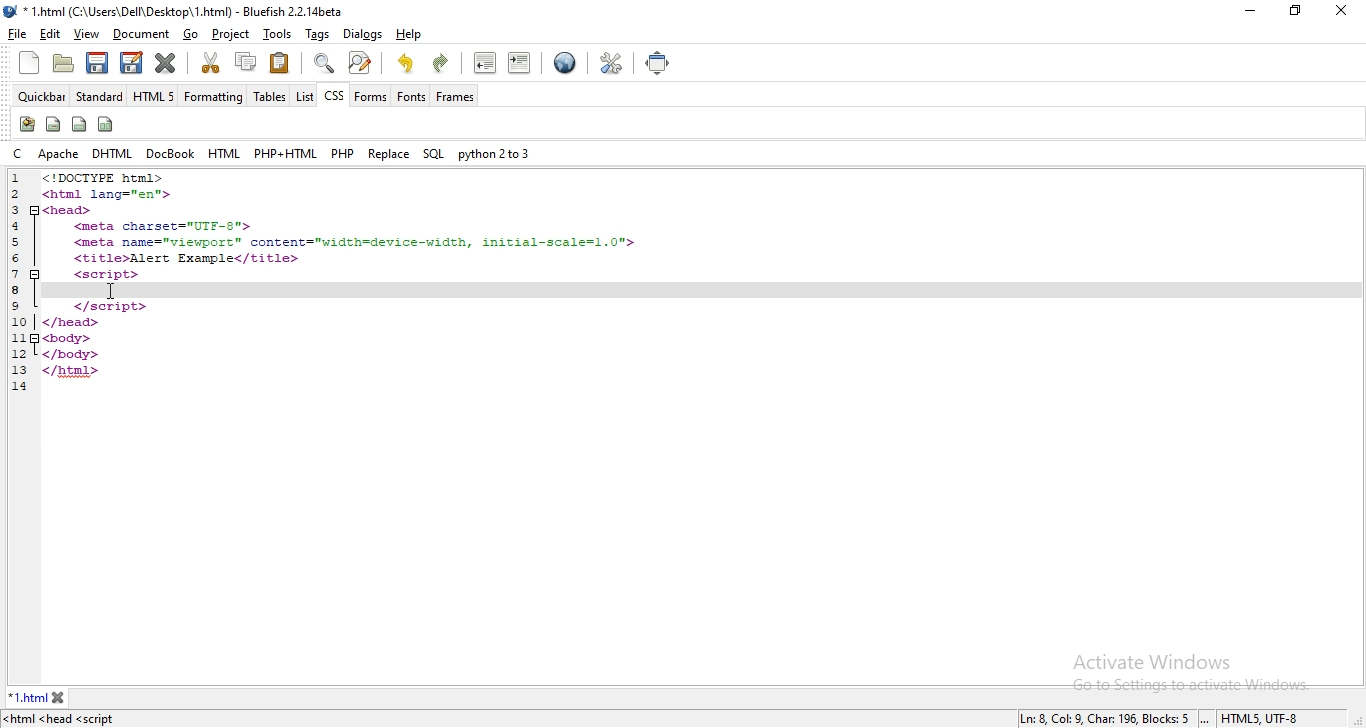 Image resolution: width=1366 pixels, height=728 pixels. What do you see at coordinates (107, 275) in the screenshot?
I see `<script>` at bounding box center [107, 275].